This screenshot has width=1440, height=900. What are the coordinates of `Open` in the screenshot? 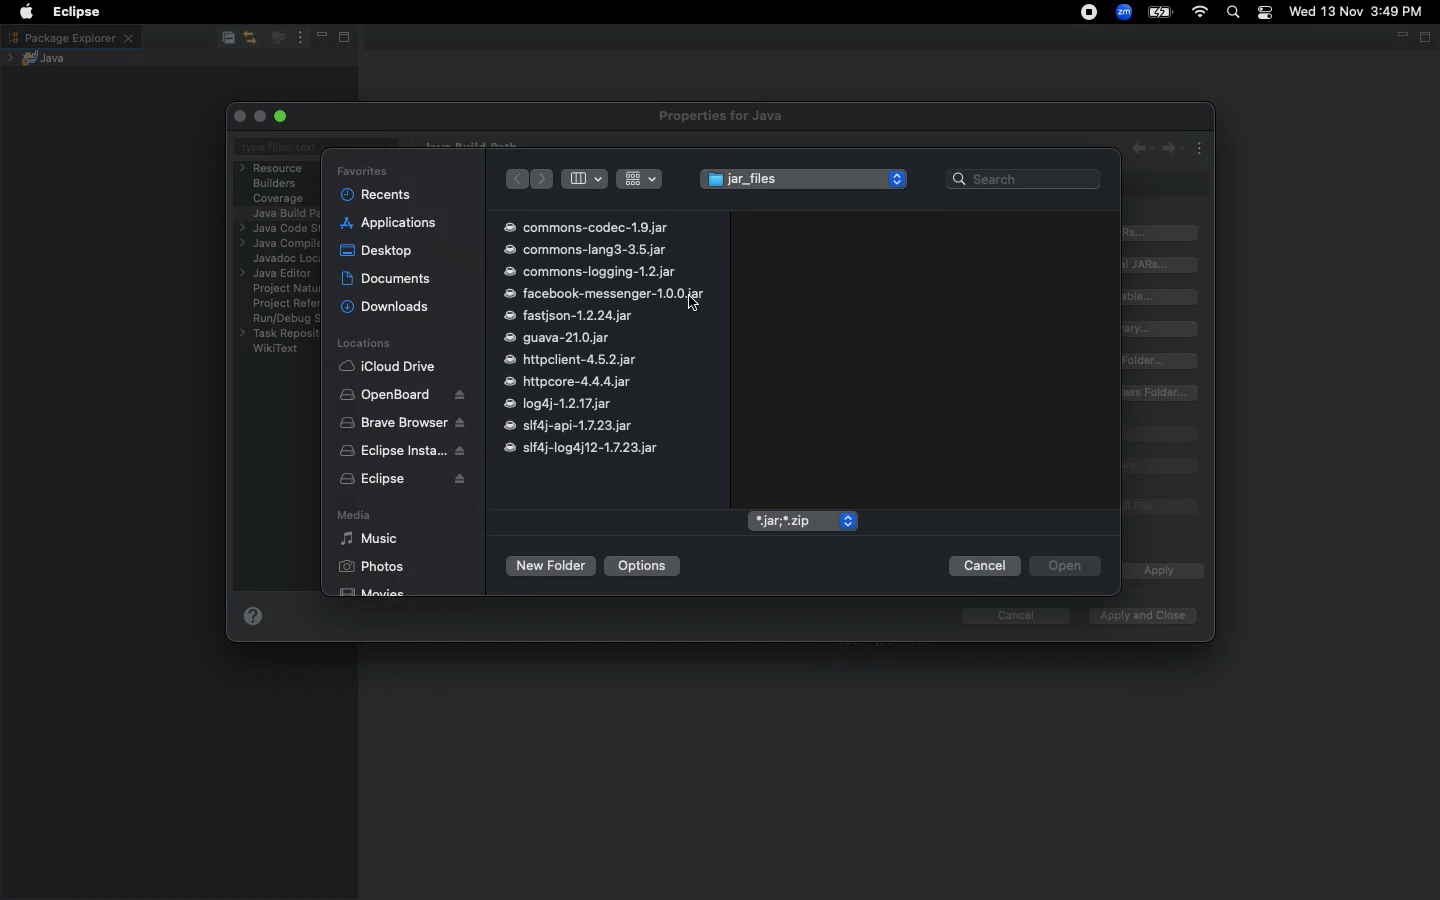 It's located at (1064, 567).